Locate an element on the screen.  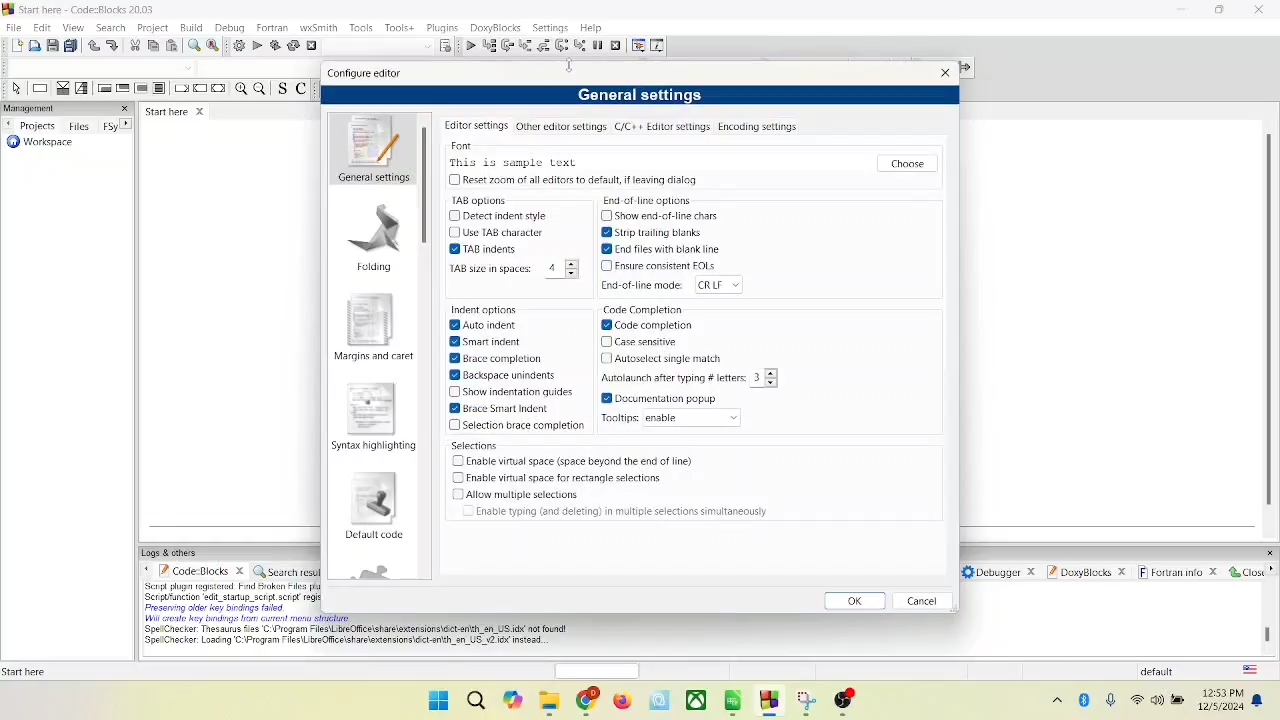
choose is located at coordinates (907, 162).